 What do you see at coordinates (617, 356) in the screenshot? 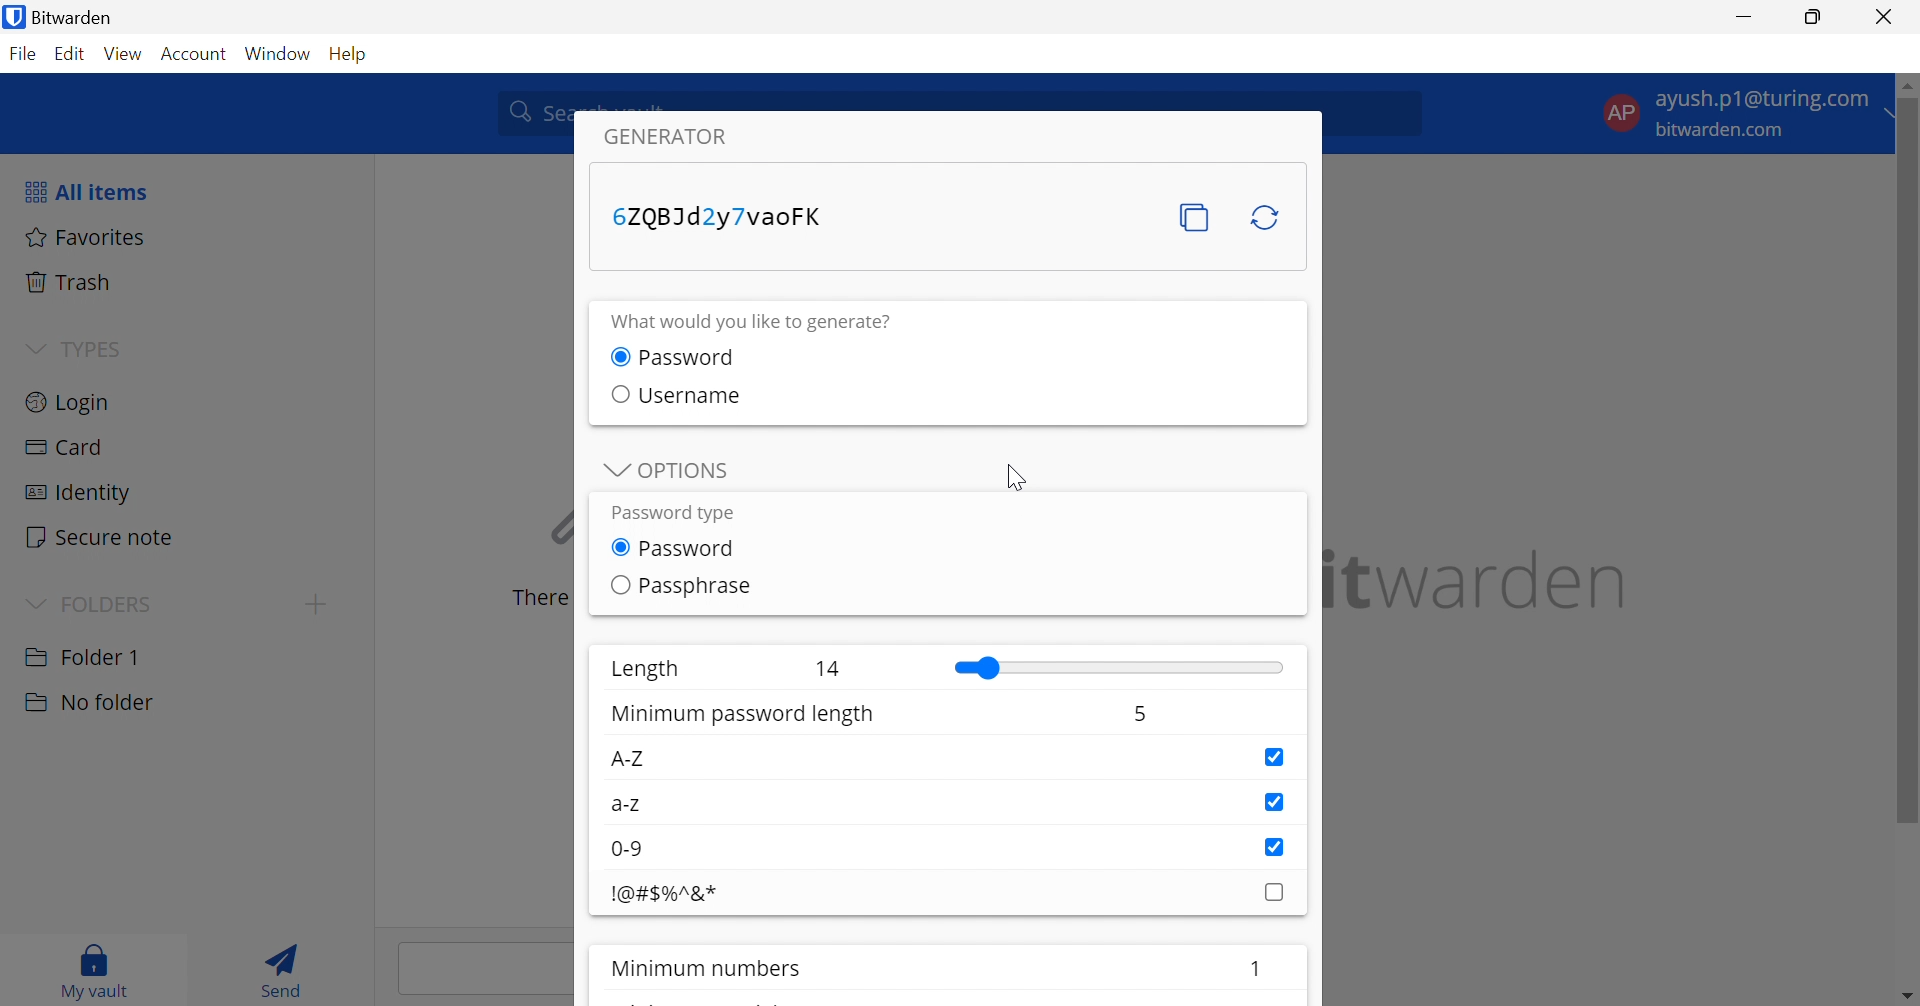
I see `Checkbox` at bounding box center [617, 356].